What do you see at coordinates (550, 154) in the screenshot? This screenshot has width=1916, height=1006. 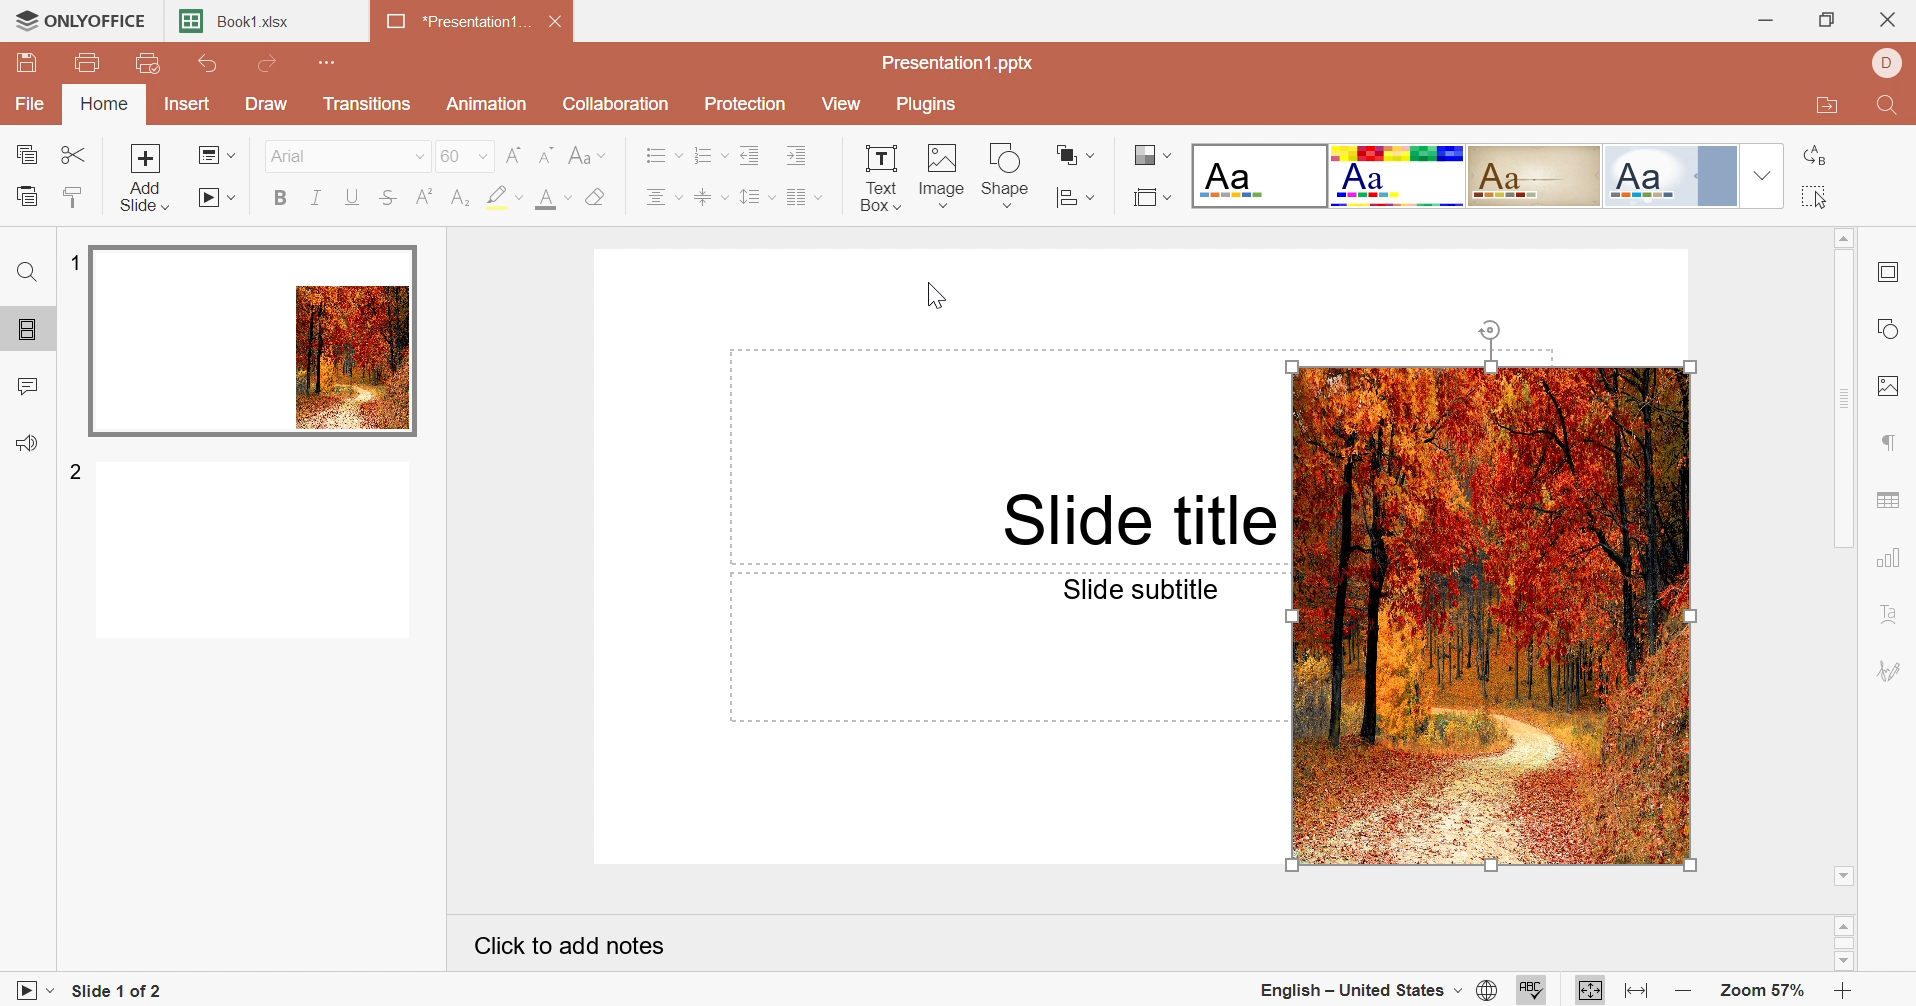 I see `Decrement font size` at bounding box center [550, 154].